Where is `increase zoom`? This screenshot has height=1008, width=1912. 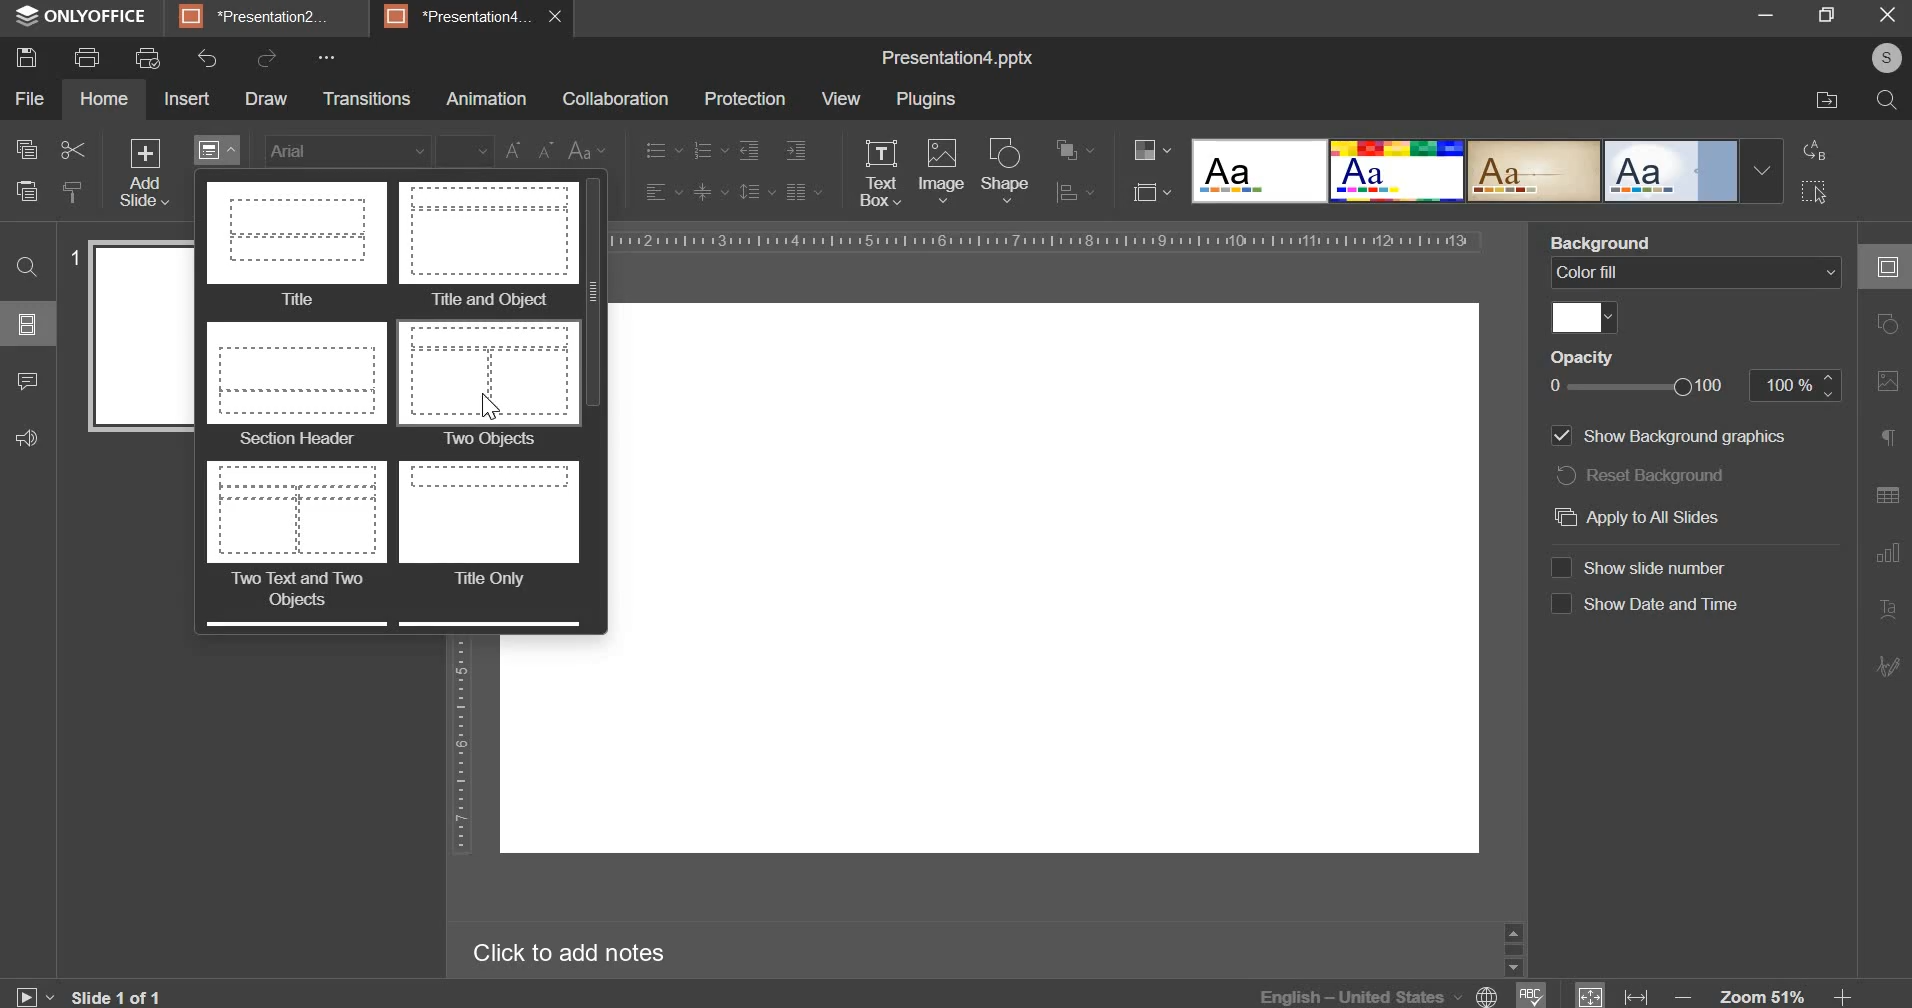 increase zoom is located at coordinates (1842, 996).